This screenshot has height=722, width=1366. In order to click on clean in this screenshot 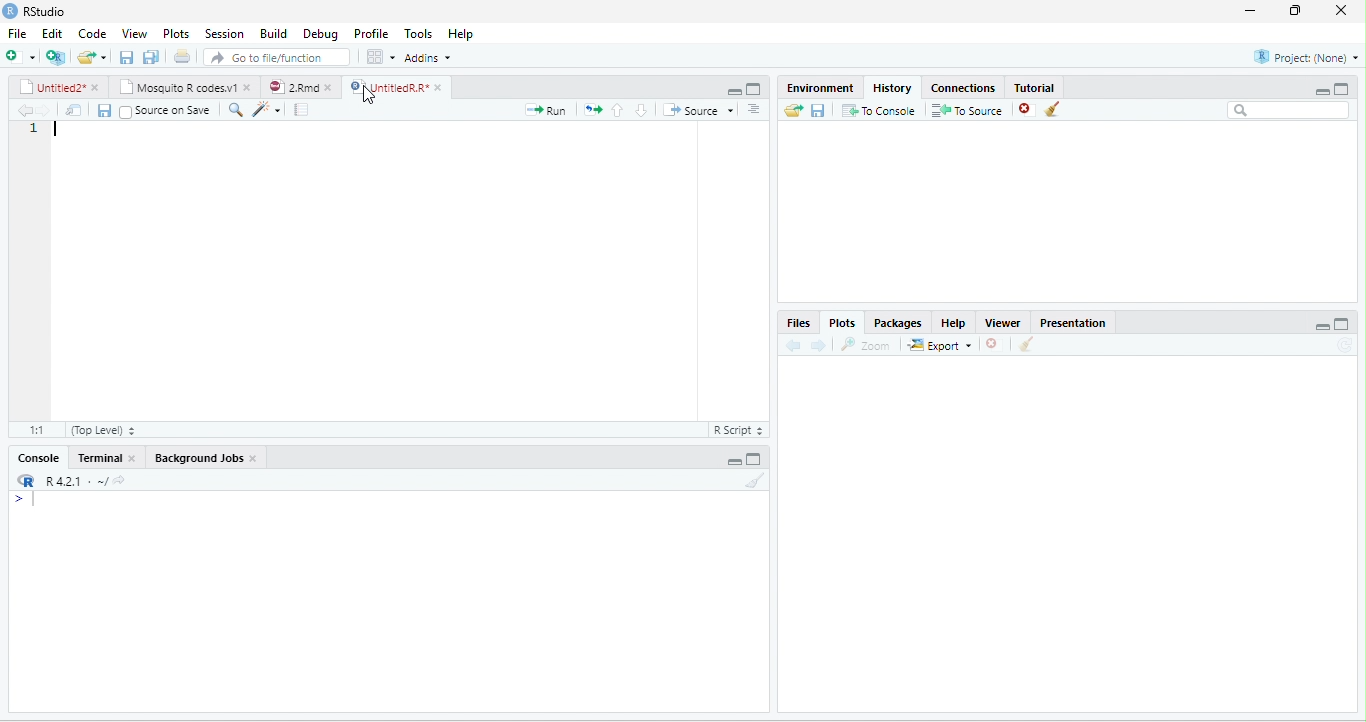, I will do `click(1066, 111)`.